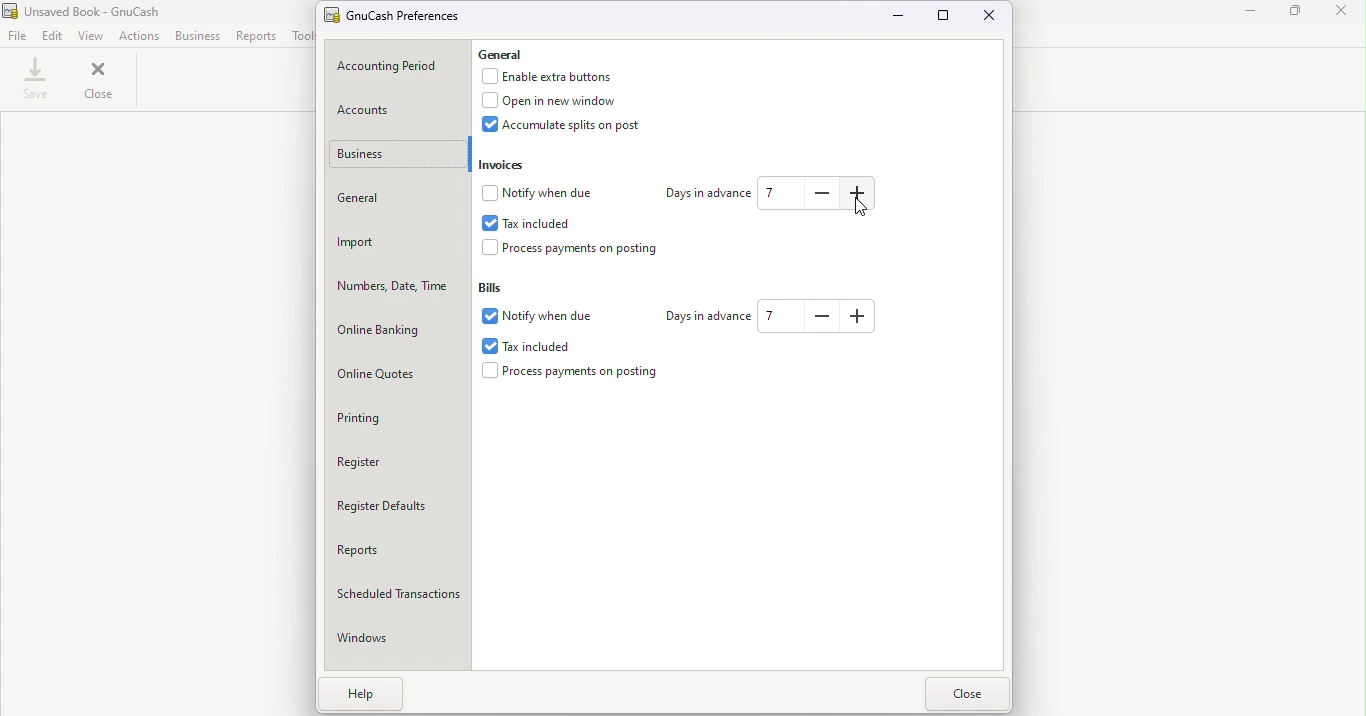 The width and height of the screenshot is (1366, 716). Describe the element at coordinates (396, 109) in the screenshot. I see `Accounts` at that location.